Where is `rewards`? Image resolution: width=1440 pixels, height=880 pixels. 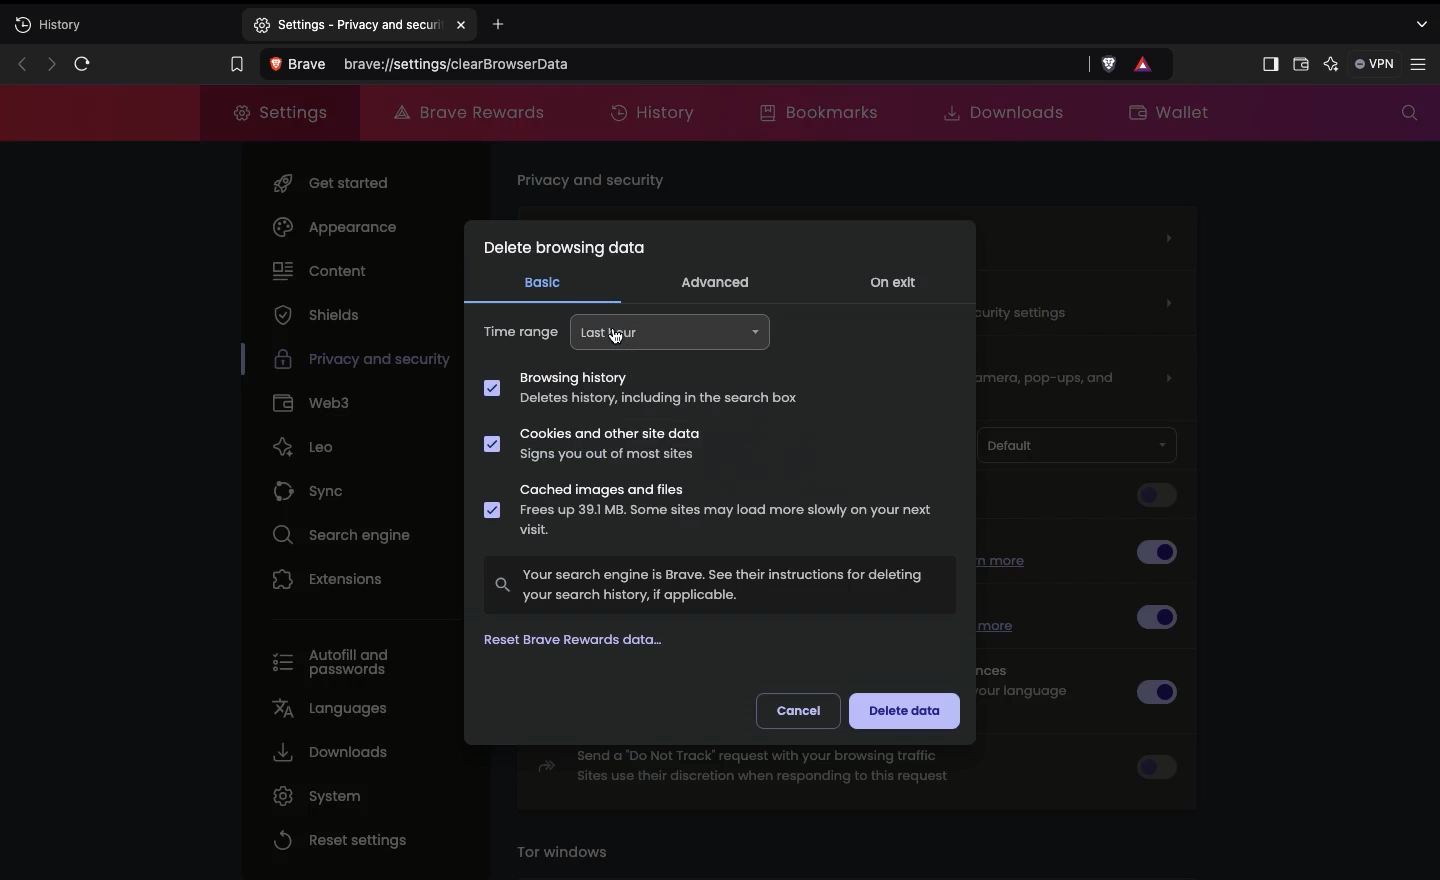
rewards is located at coordinates (1145, 63).